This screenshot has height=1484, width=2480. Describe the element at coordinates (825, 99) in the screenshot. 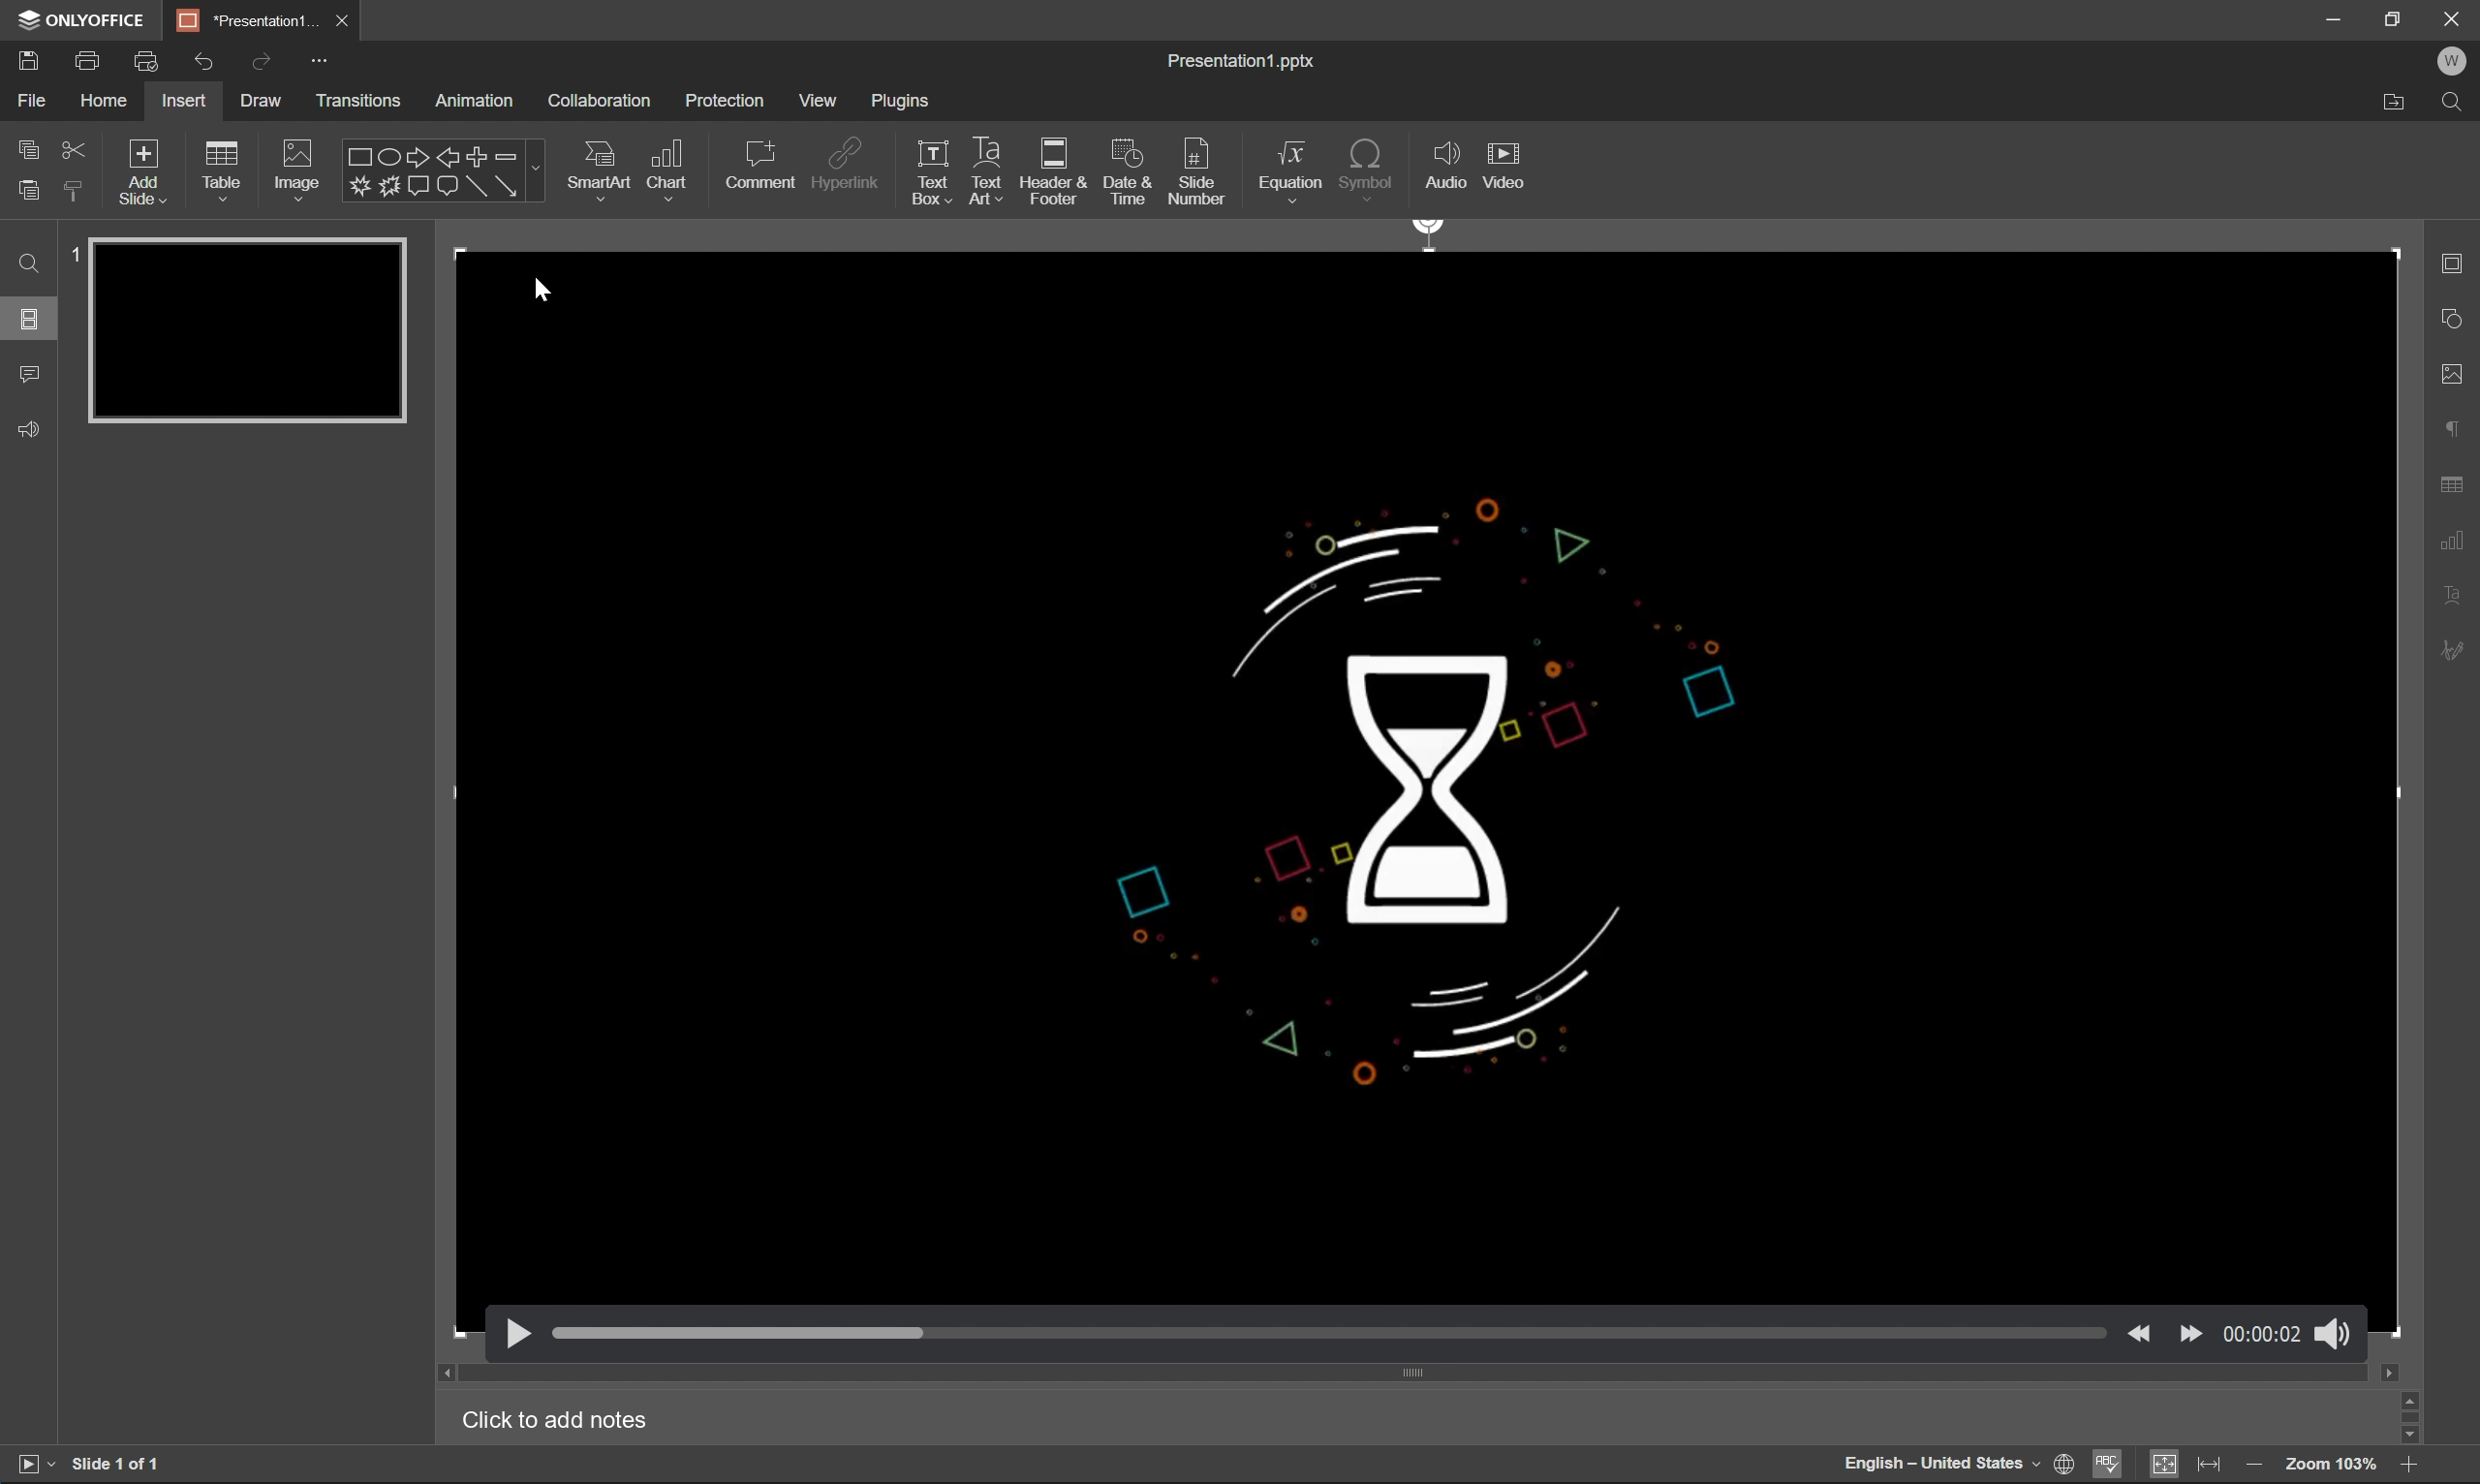

I see `view` at that location.